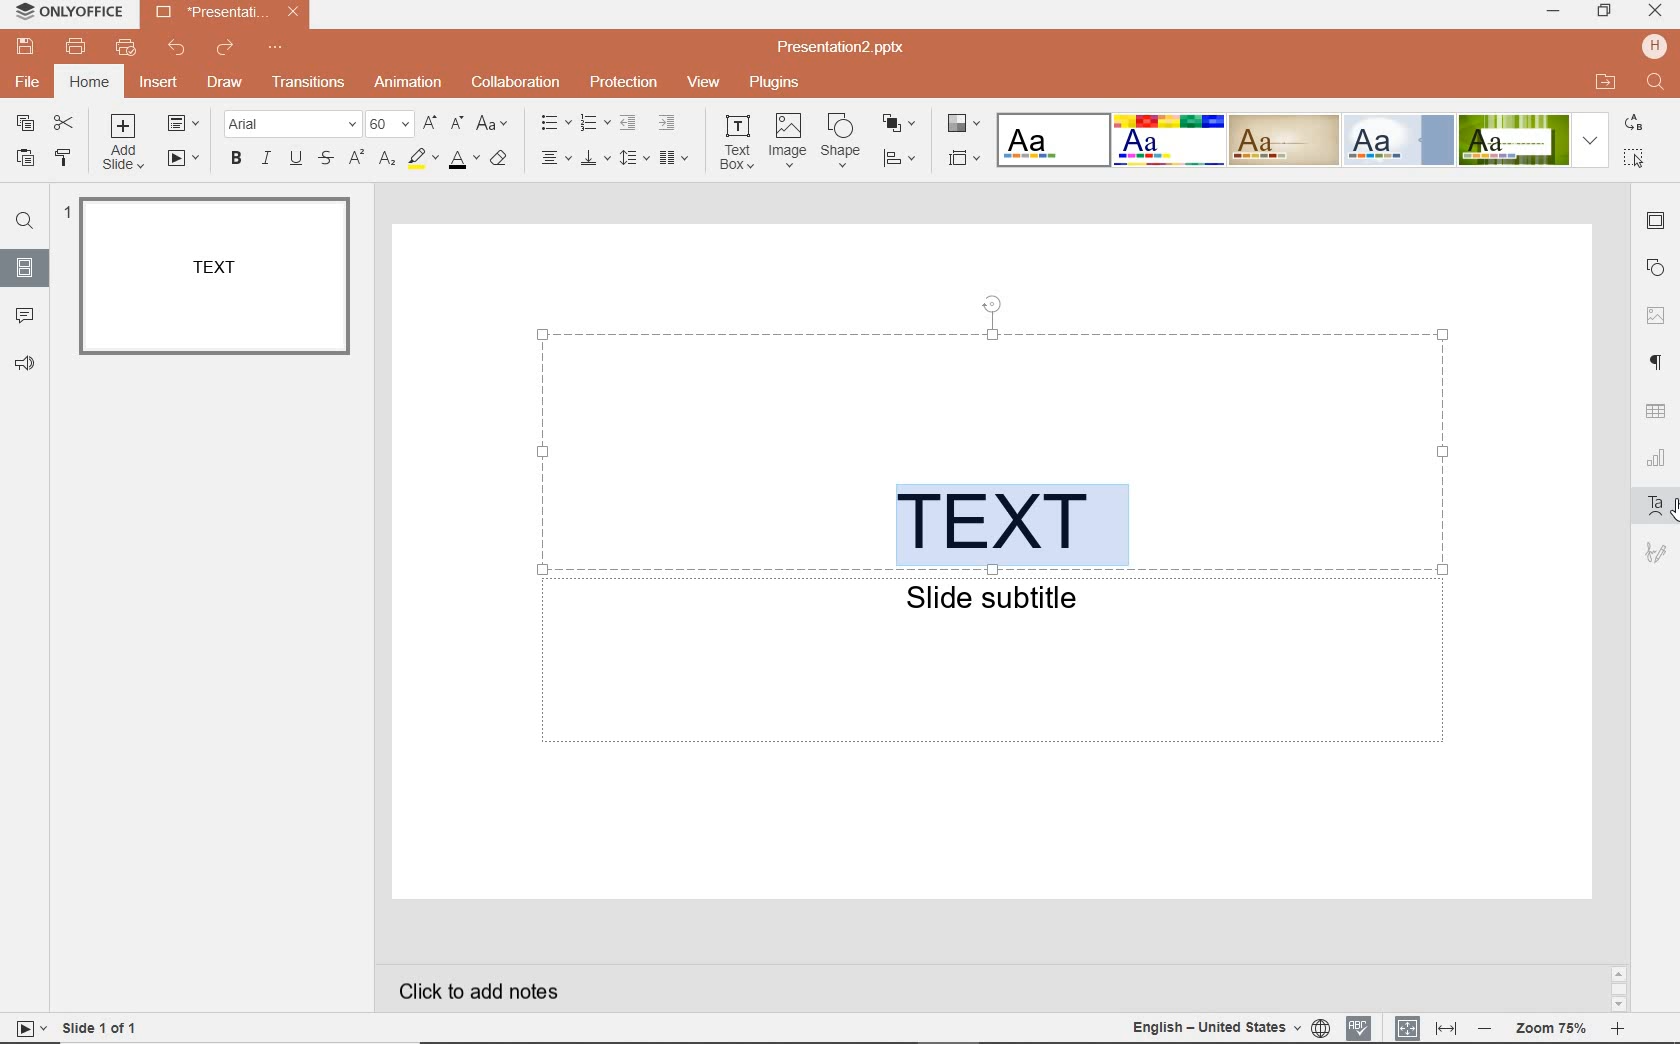 This screenshot has height=1044, width=1680. I want to click on VIEW, so click(705, 84).